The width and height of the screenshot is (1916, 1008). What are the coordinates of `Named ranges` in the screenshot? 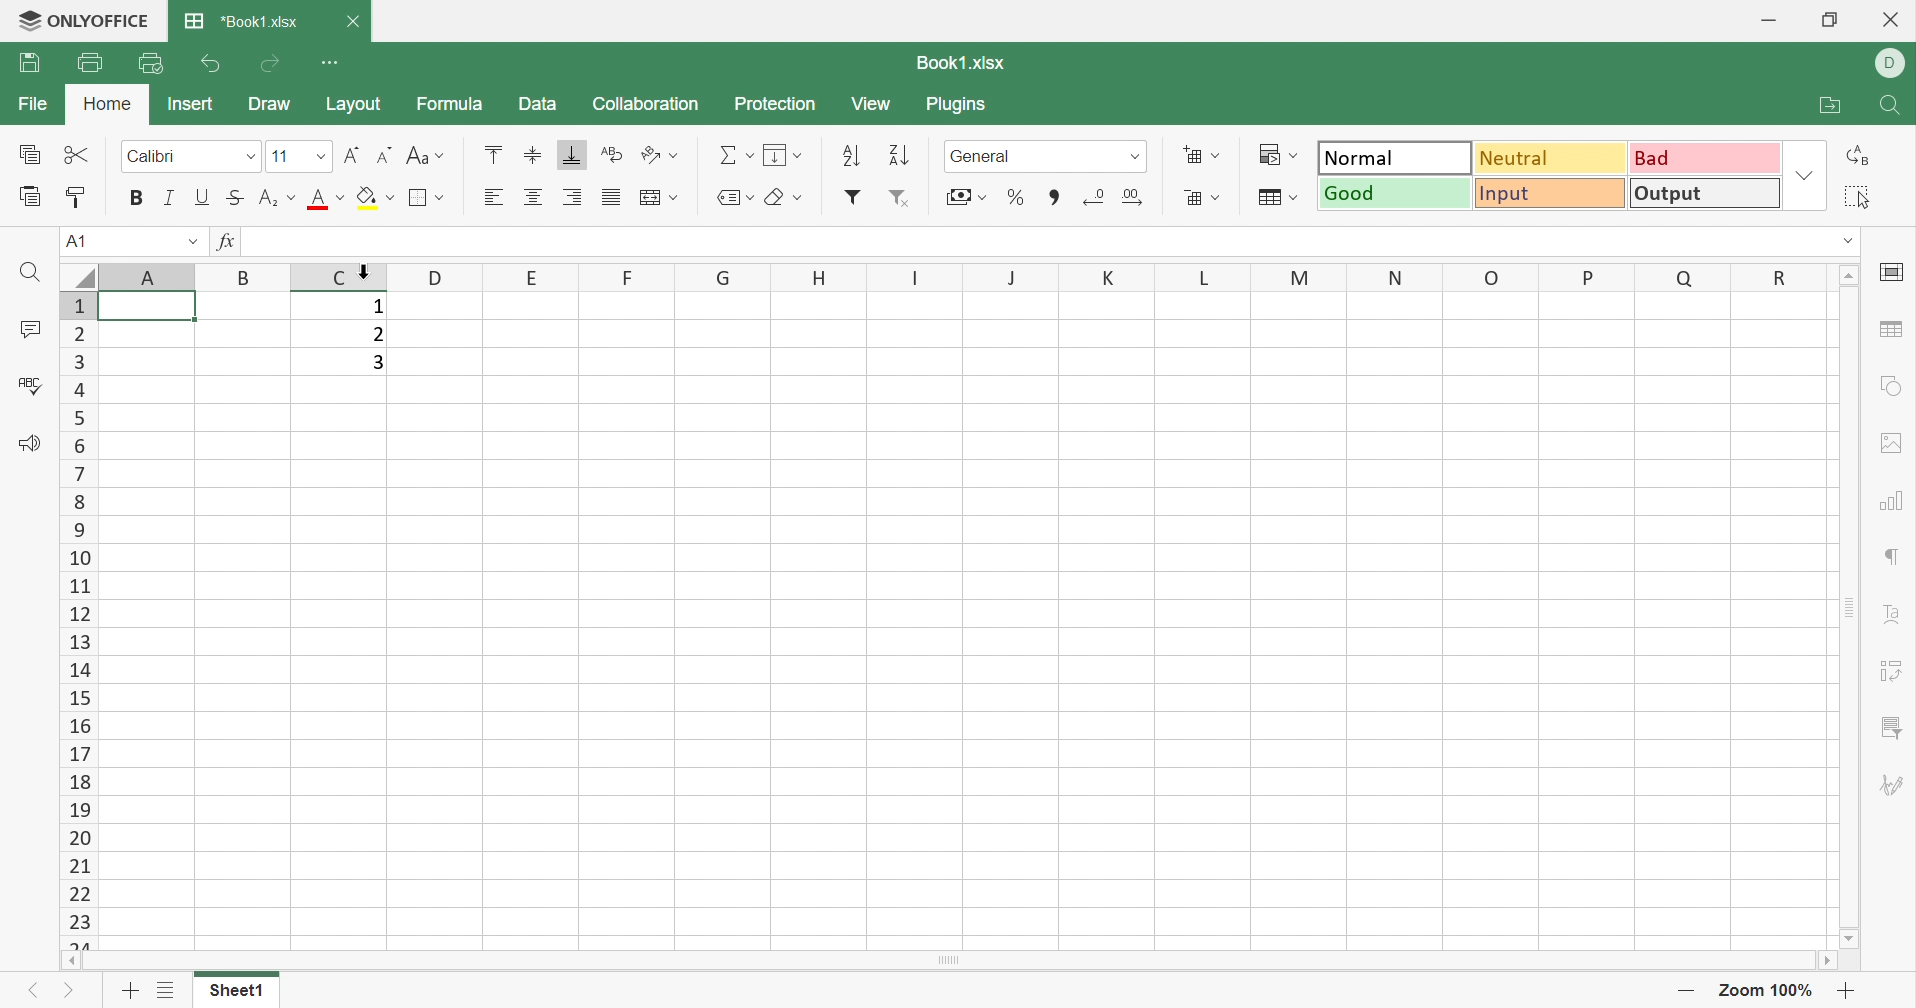 It's located at (725, 196).